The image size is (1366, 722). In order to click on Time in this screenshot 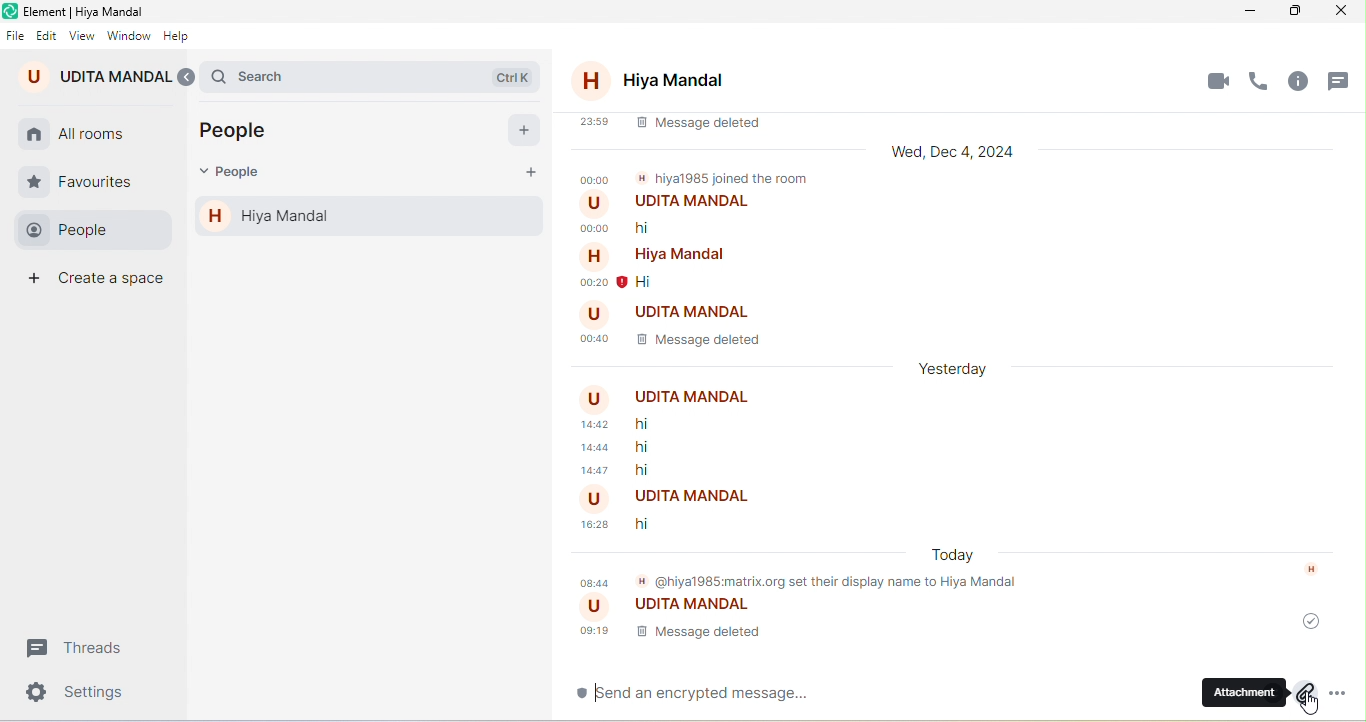, I will do `click(595, 229)`.